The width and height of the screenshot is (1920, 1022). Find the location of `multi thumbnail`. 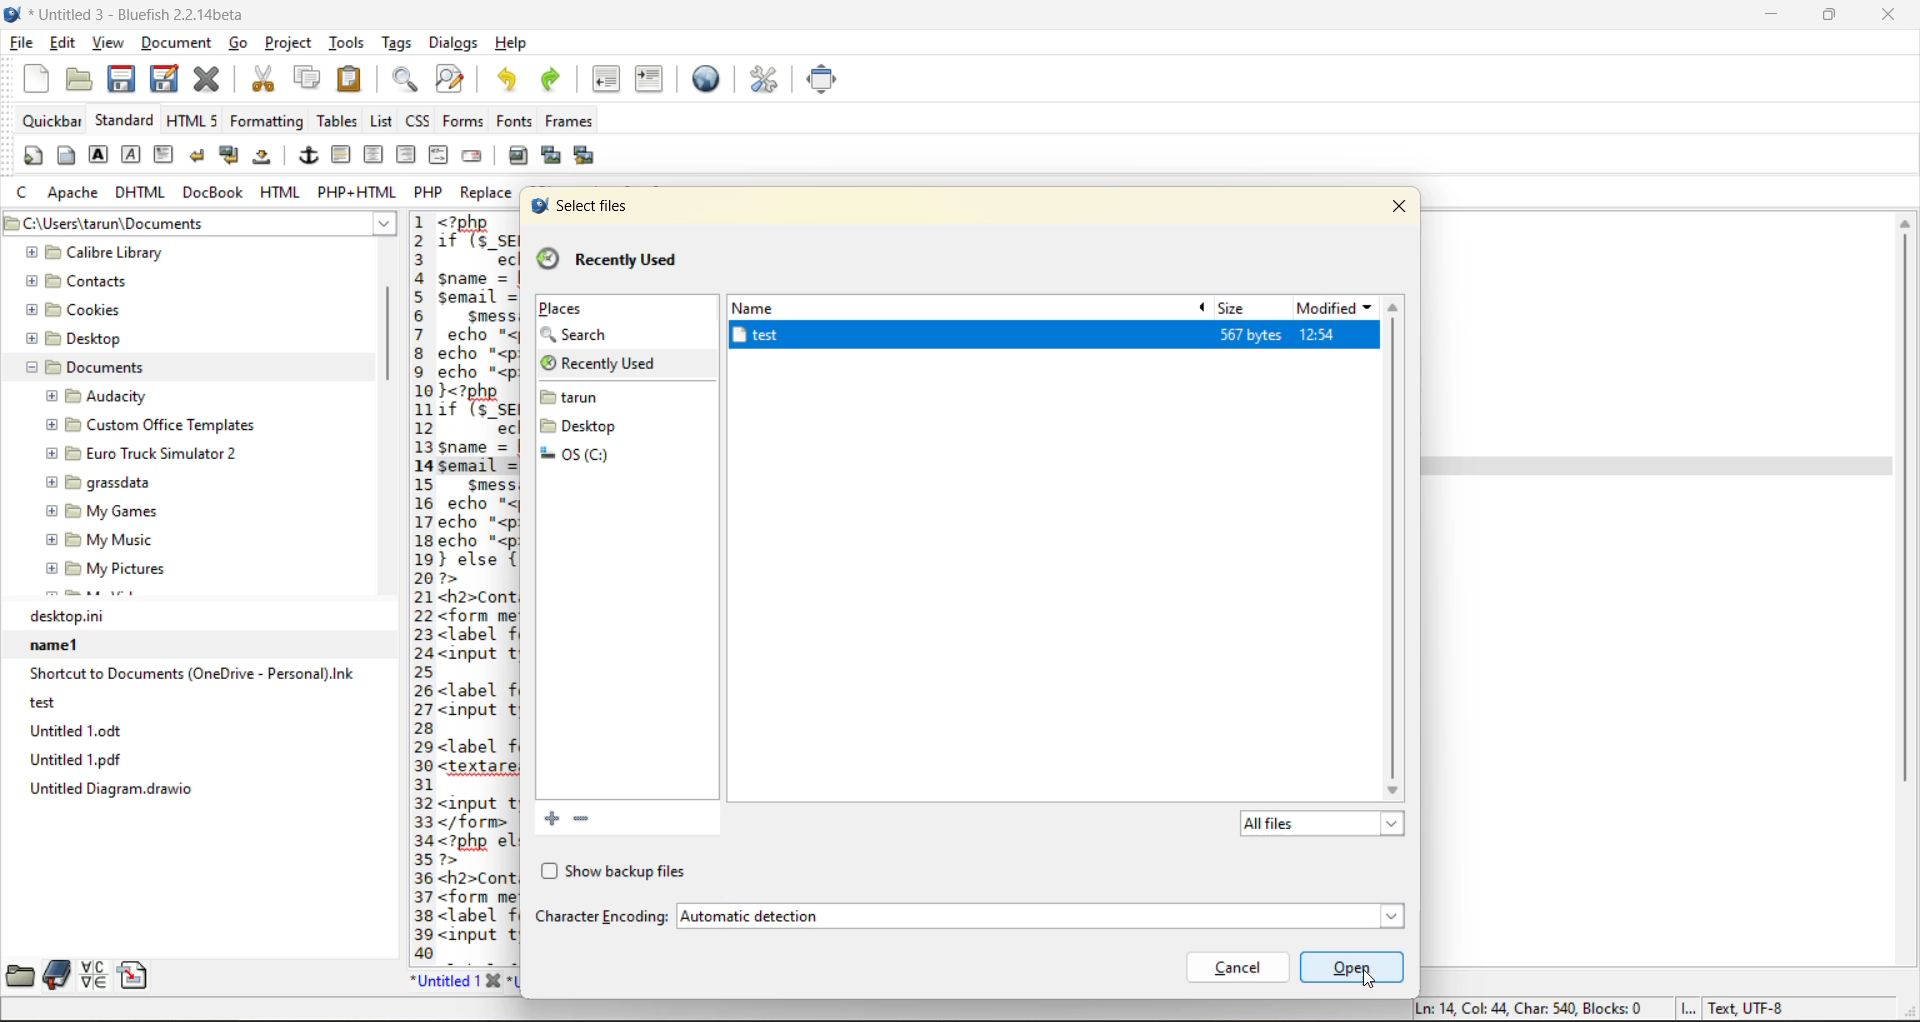

multi thumbnail is located at coordinates (582, 156).